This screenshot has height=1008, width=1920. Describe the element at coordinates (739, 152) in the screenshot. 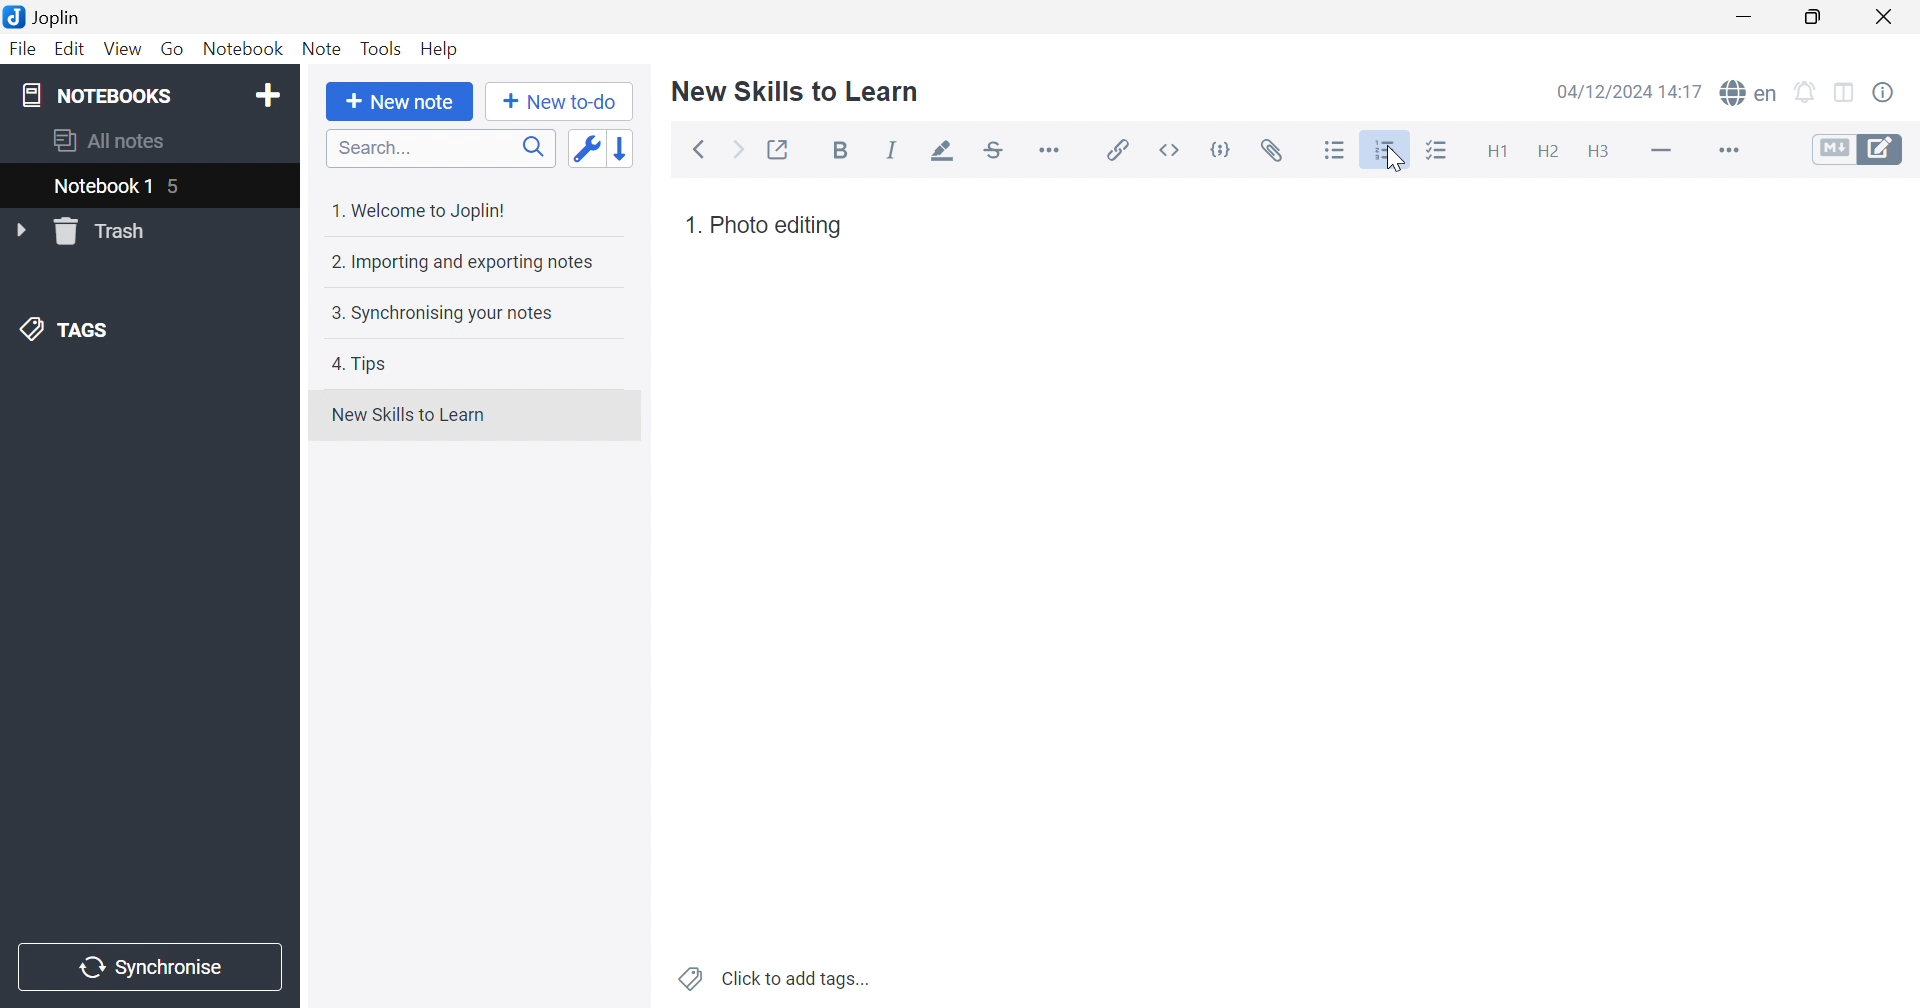

I see `Forward` at that location.